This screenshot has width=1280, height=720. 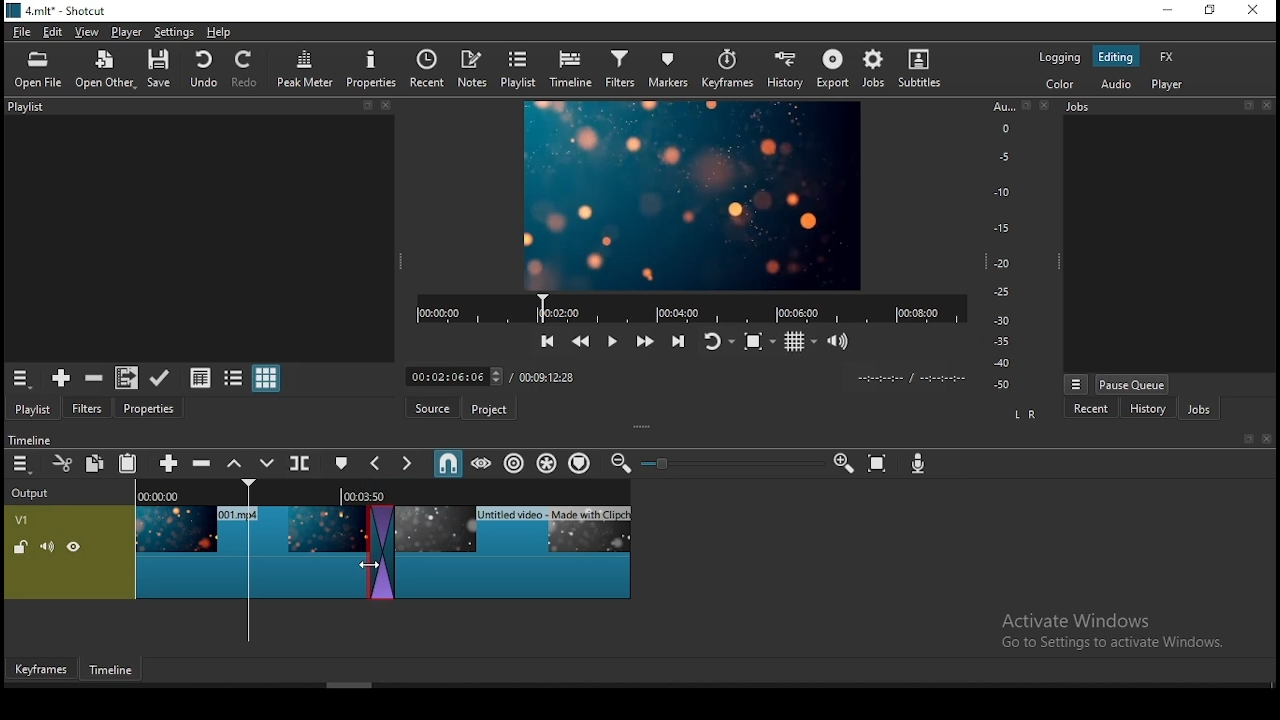 What do you see at coordinates (458, 374) in the screenshot?
I see `elapsed time` at bounding box center [458, 374].